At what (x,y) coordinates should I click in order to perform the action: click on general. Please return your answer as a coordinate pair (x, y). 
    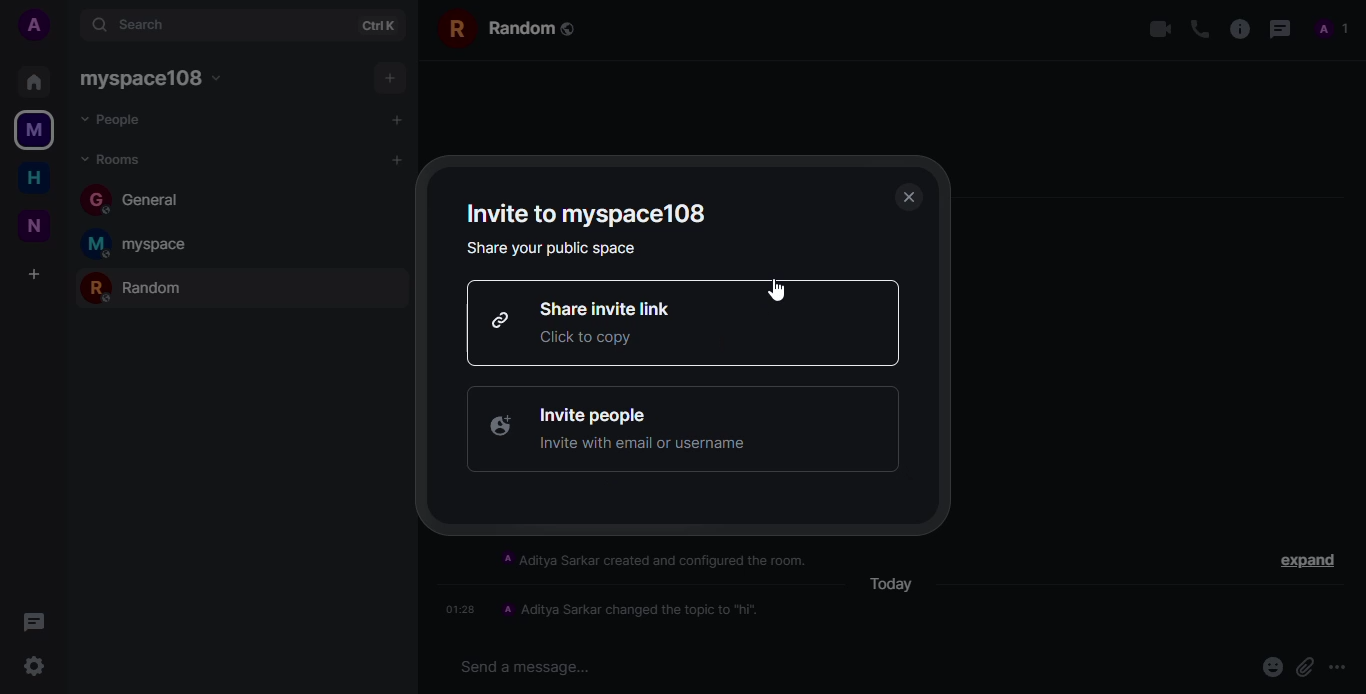
    Looking at the image, I should click on (138, 199).